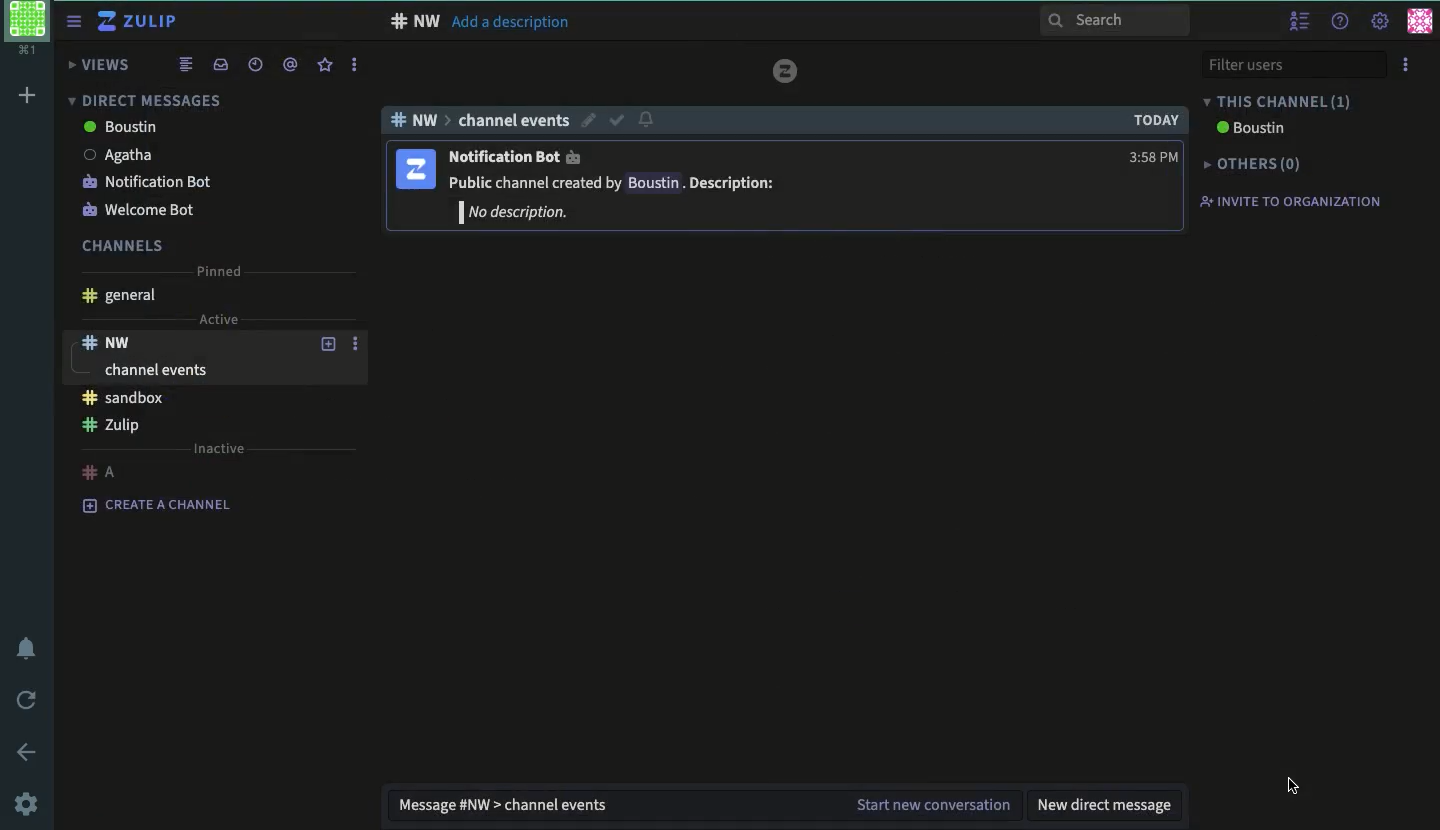 The height and width of the screenshot is (830, 1440). I want to click on show user tag, so click(416, 170).